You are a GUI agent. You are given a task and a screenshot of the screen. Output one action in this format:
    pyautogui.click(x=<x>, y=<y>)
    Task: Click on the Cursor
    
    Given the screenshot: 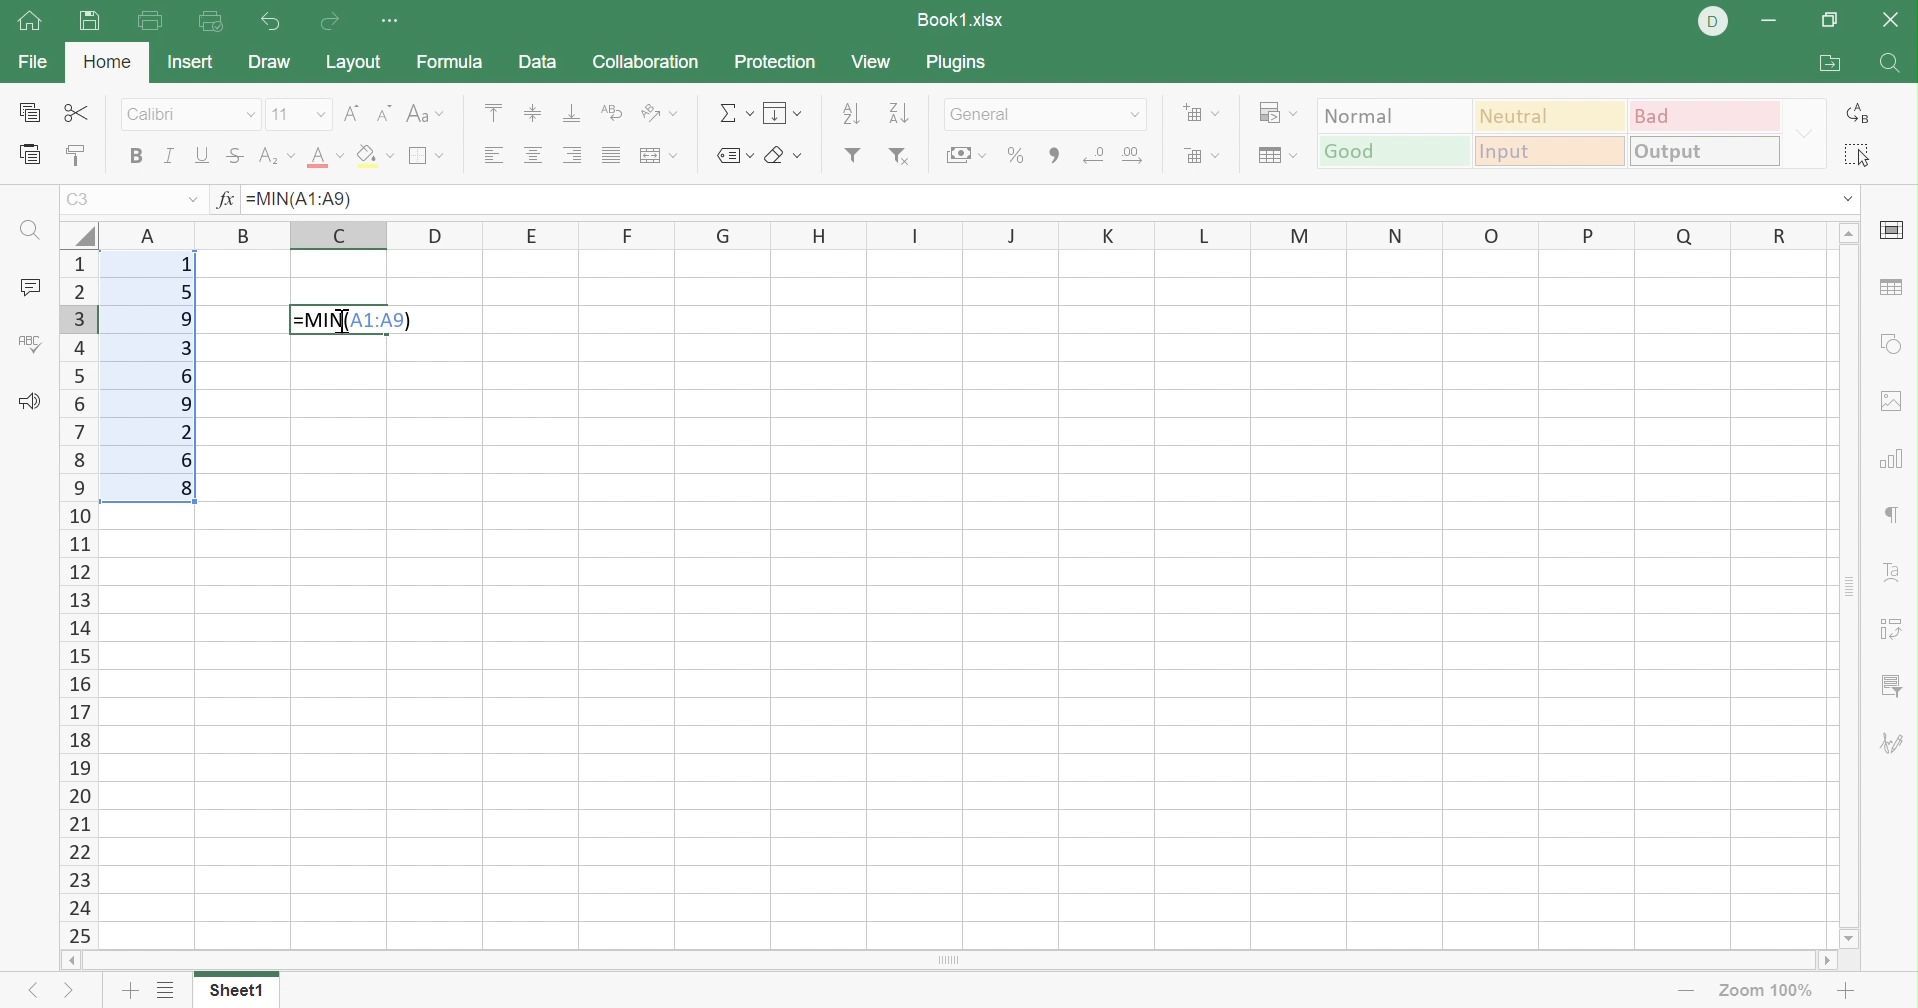 What is the action you would take?
    pyautogui.click(x=342, y=322)
    